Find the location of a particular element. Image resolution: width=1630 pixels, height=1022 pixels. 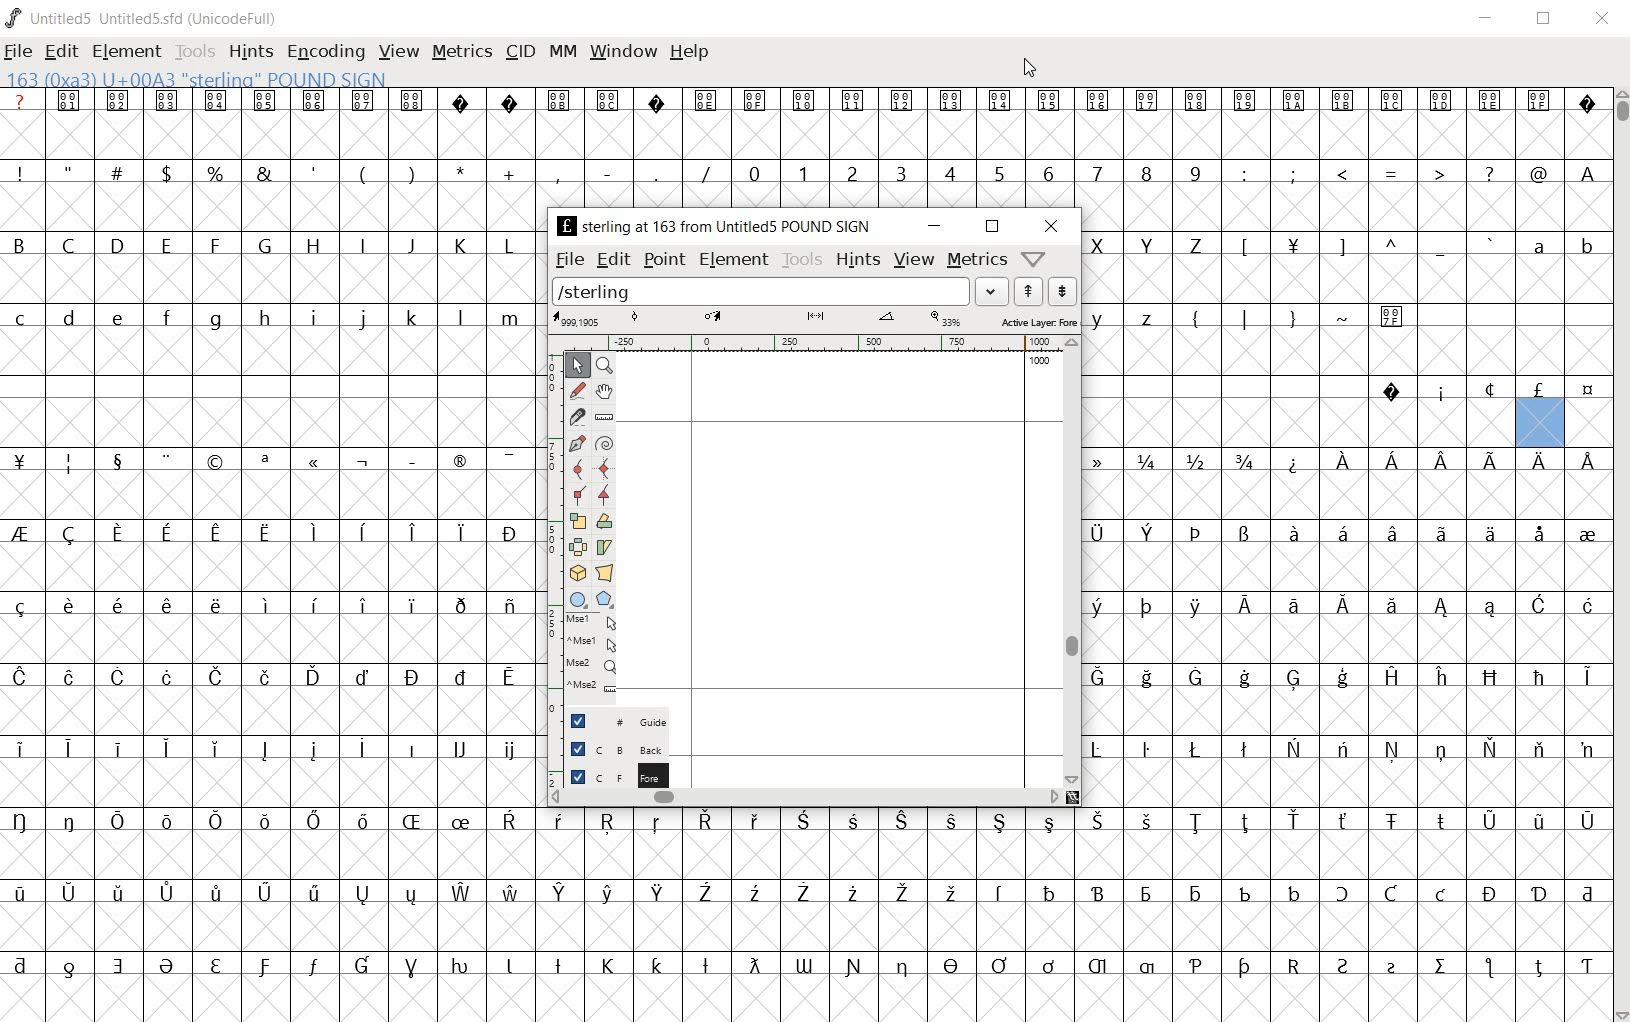

y is located at coordinates (1101, 318).